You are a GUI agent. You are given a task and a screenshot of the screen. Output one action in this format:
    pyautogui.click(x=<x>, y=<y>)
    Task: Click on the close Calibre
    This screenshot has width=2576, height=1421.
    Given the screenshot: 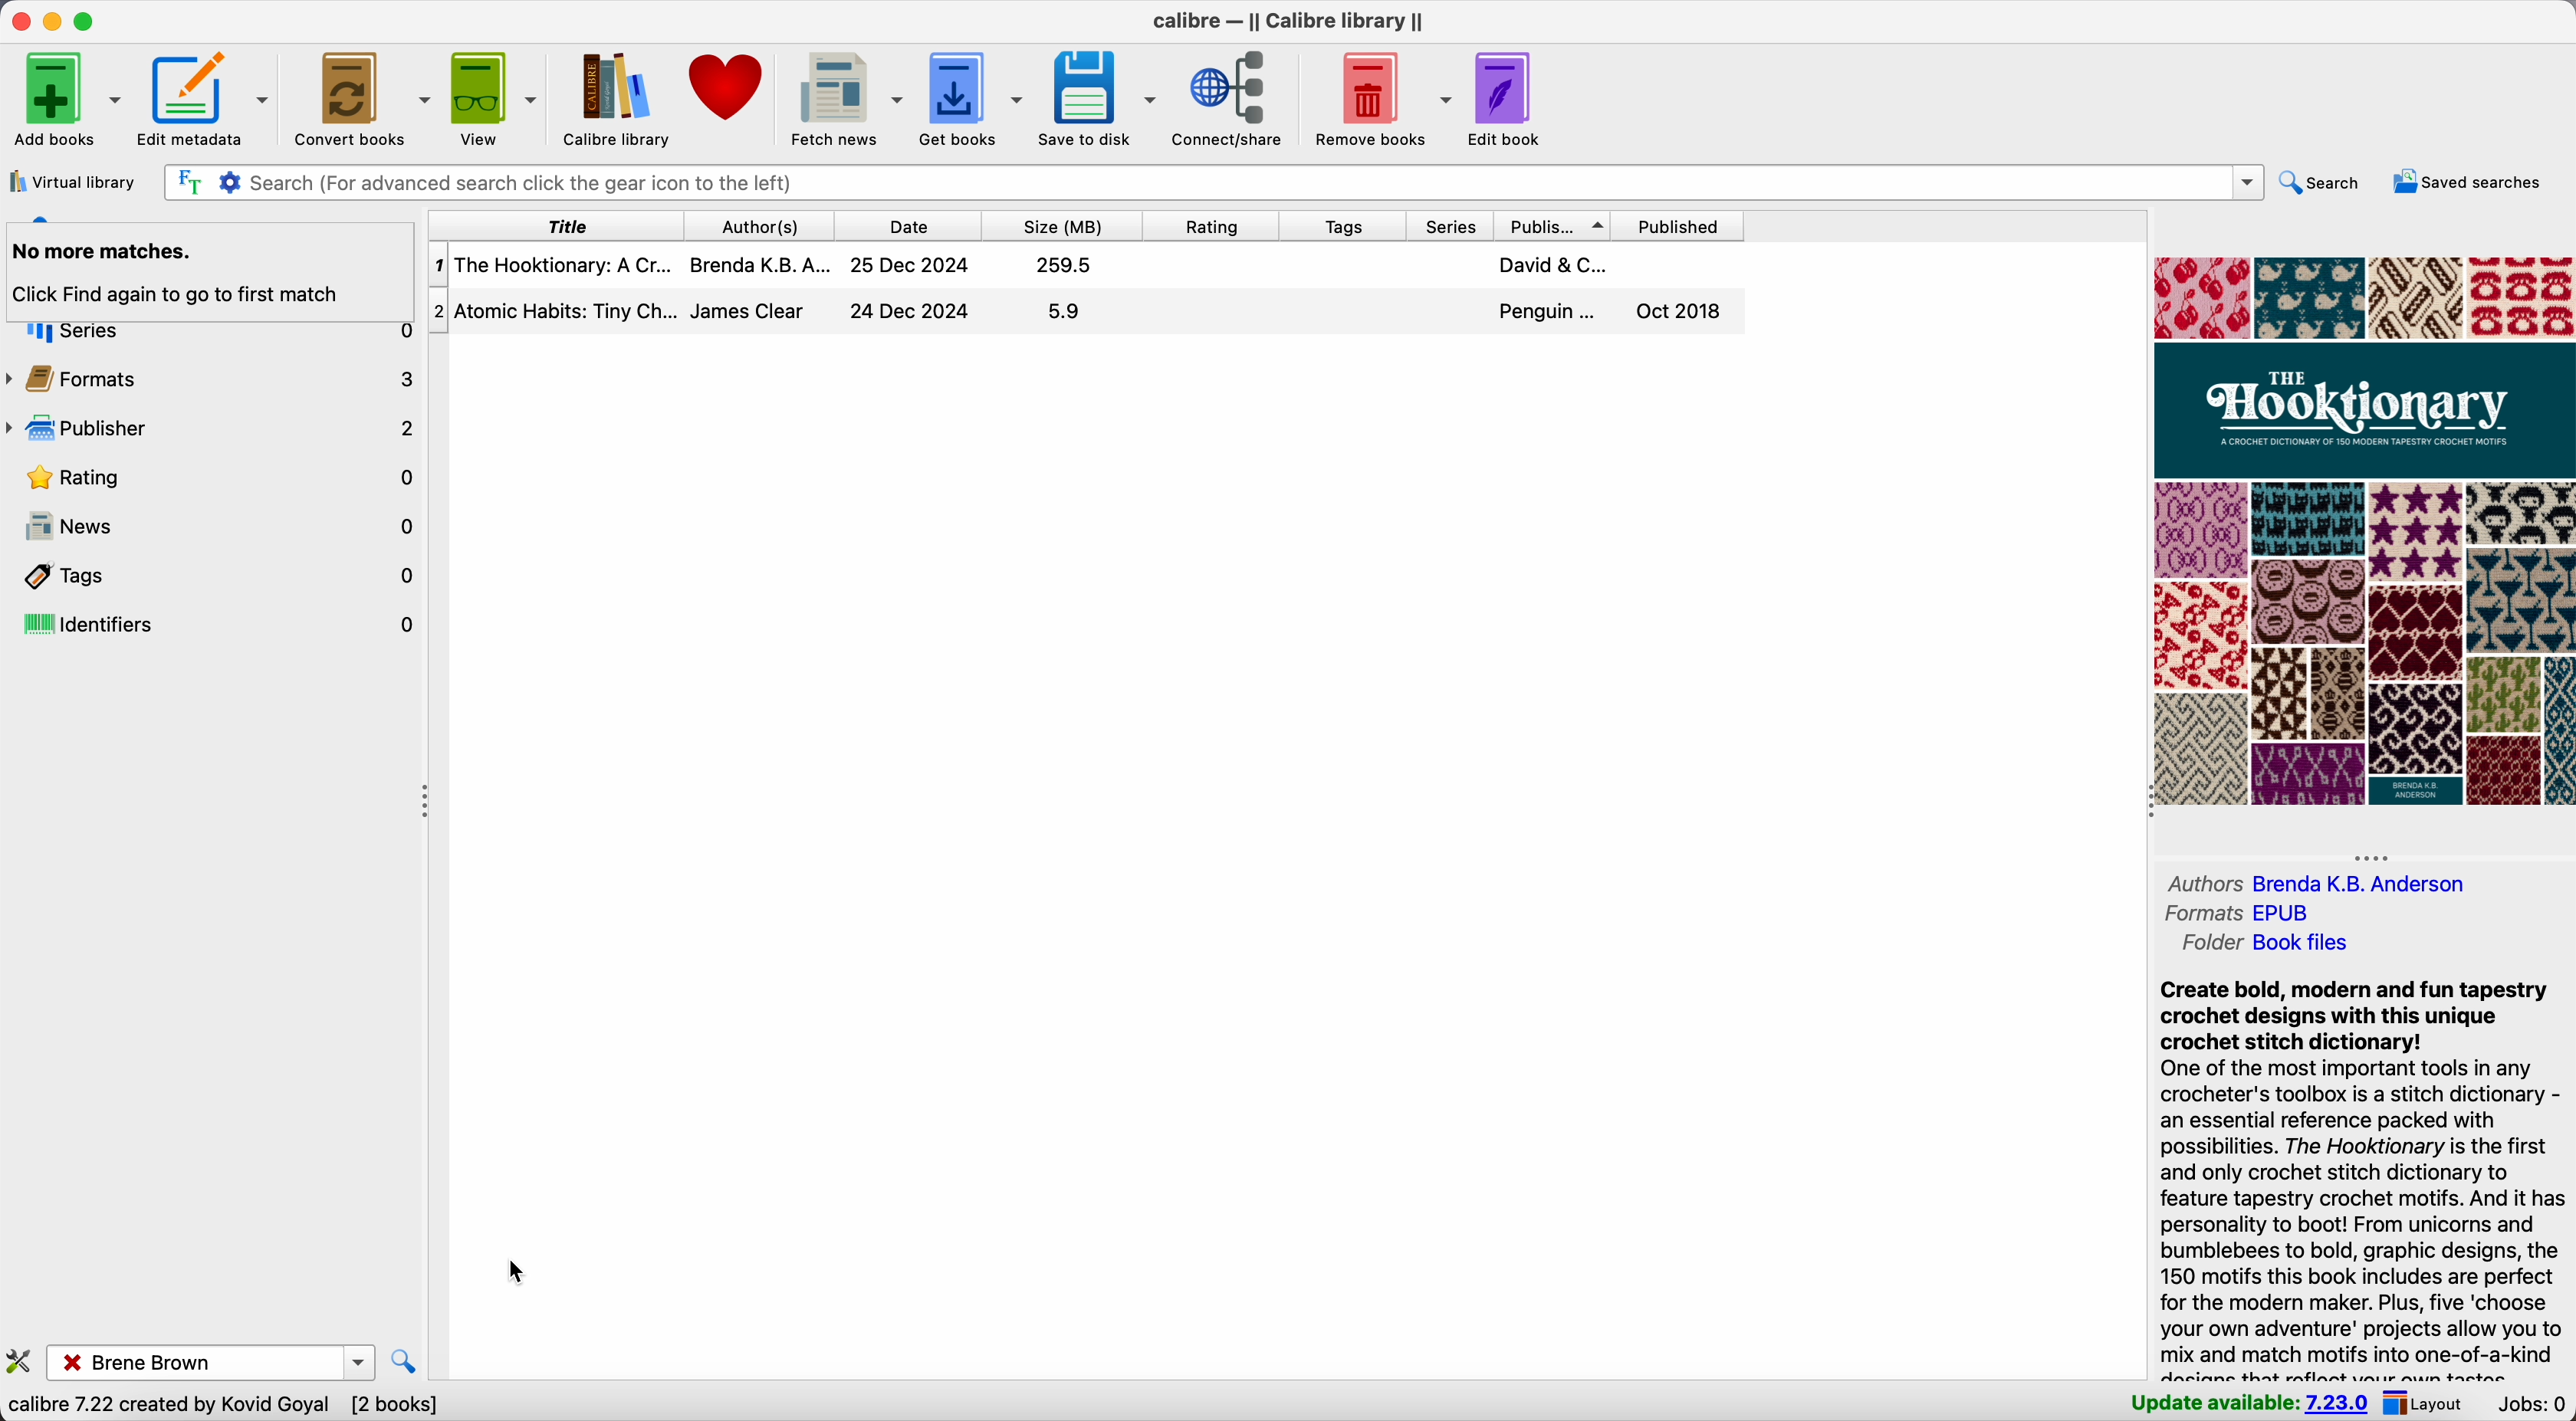 What is the action you would take?
    pyautogui.click(x=16, y=20)
    